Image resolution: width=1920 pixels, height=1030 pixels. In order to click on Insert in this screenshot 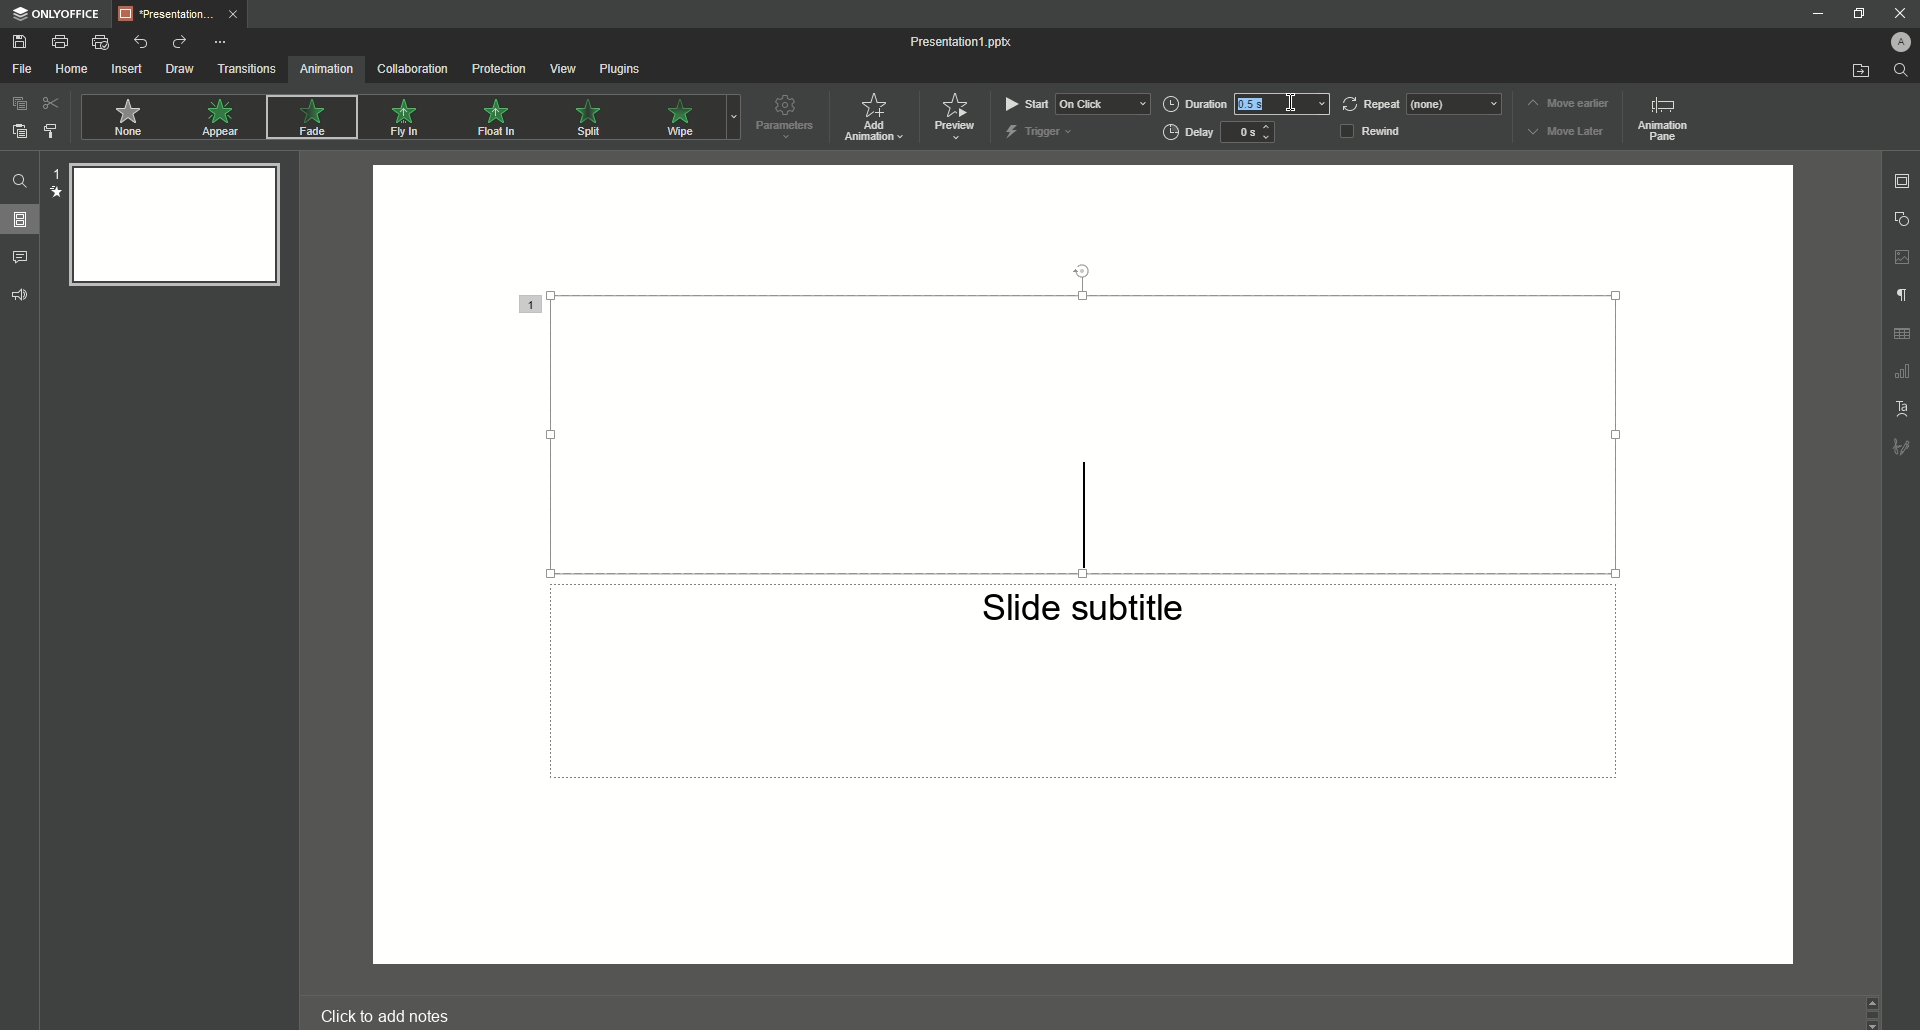, I will do `click(128, 69)`.